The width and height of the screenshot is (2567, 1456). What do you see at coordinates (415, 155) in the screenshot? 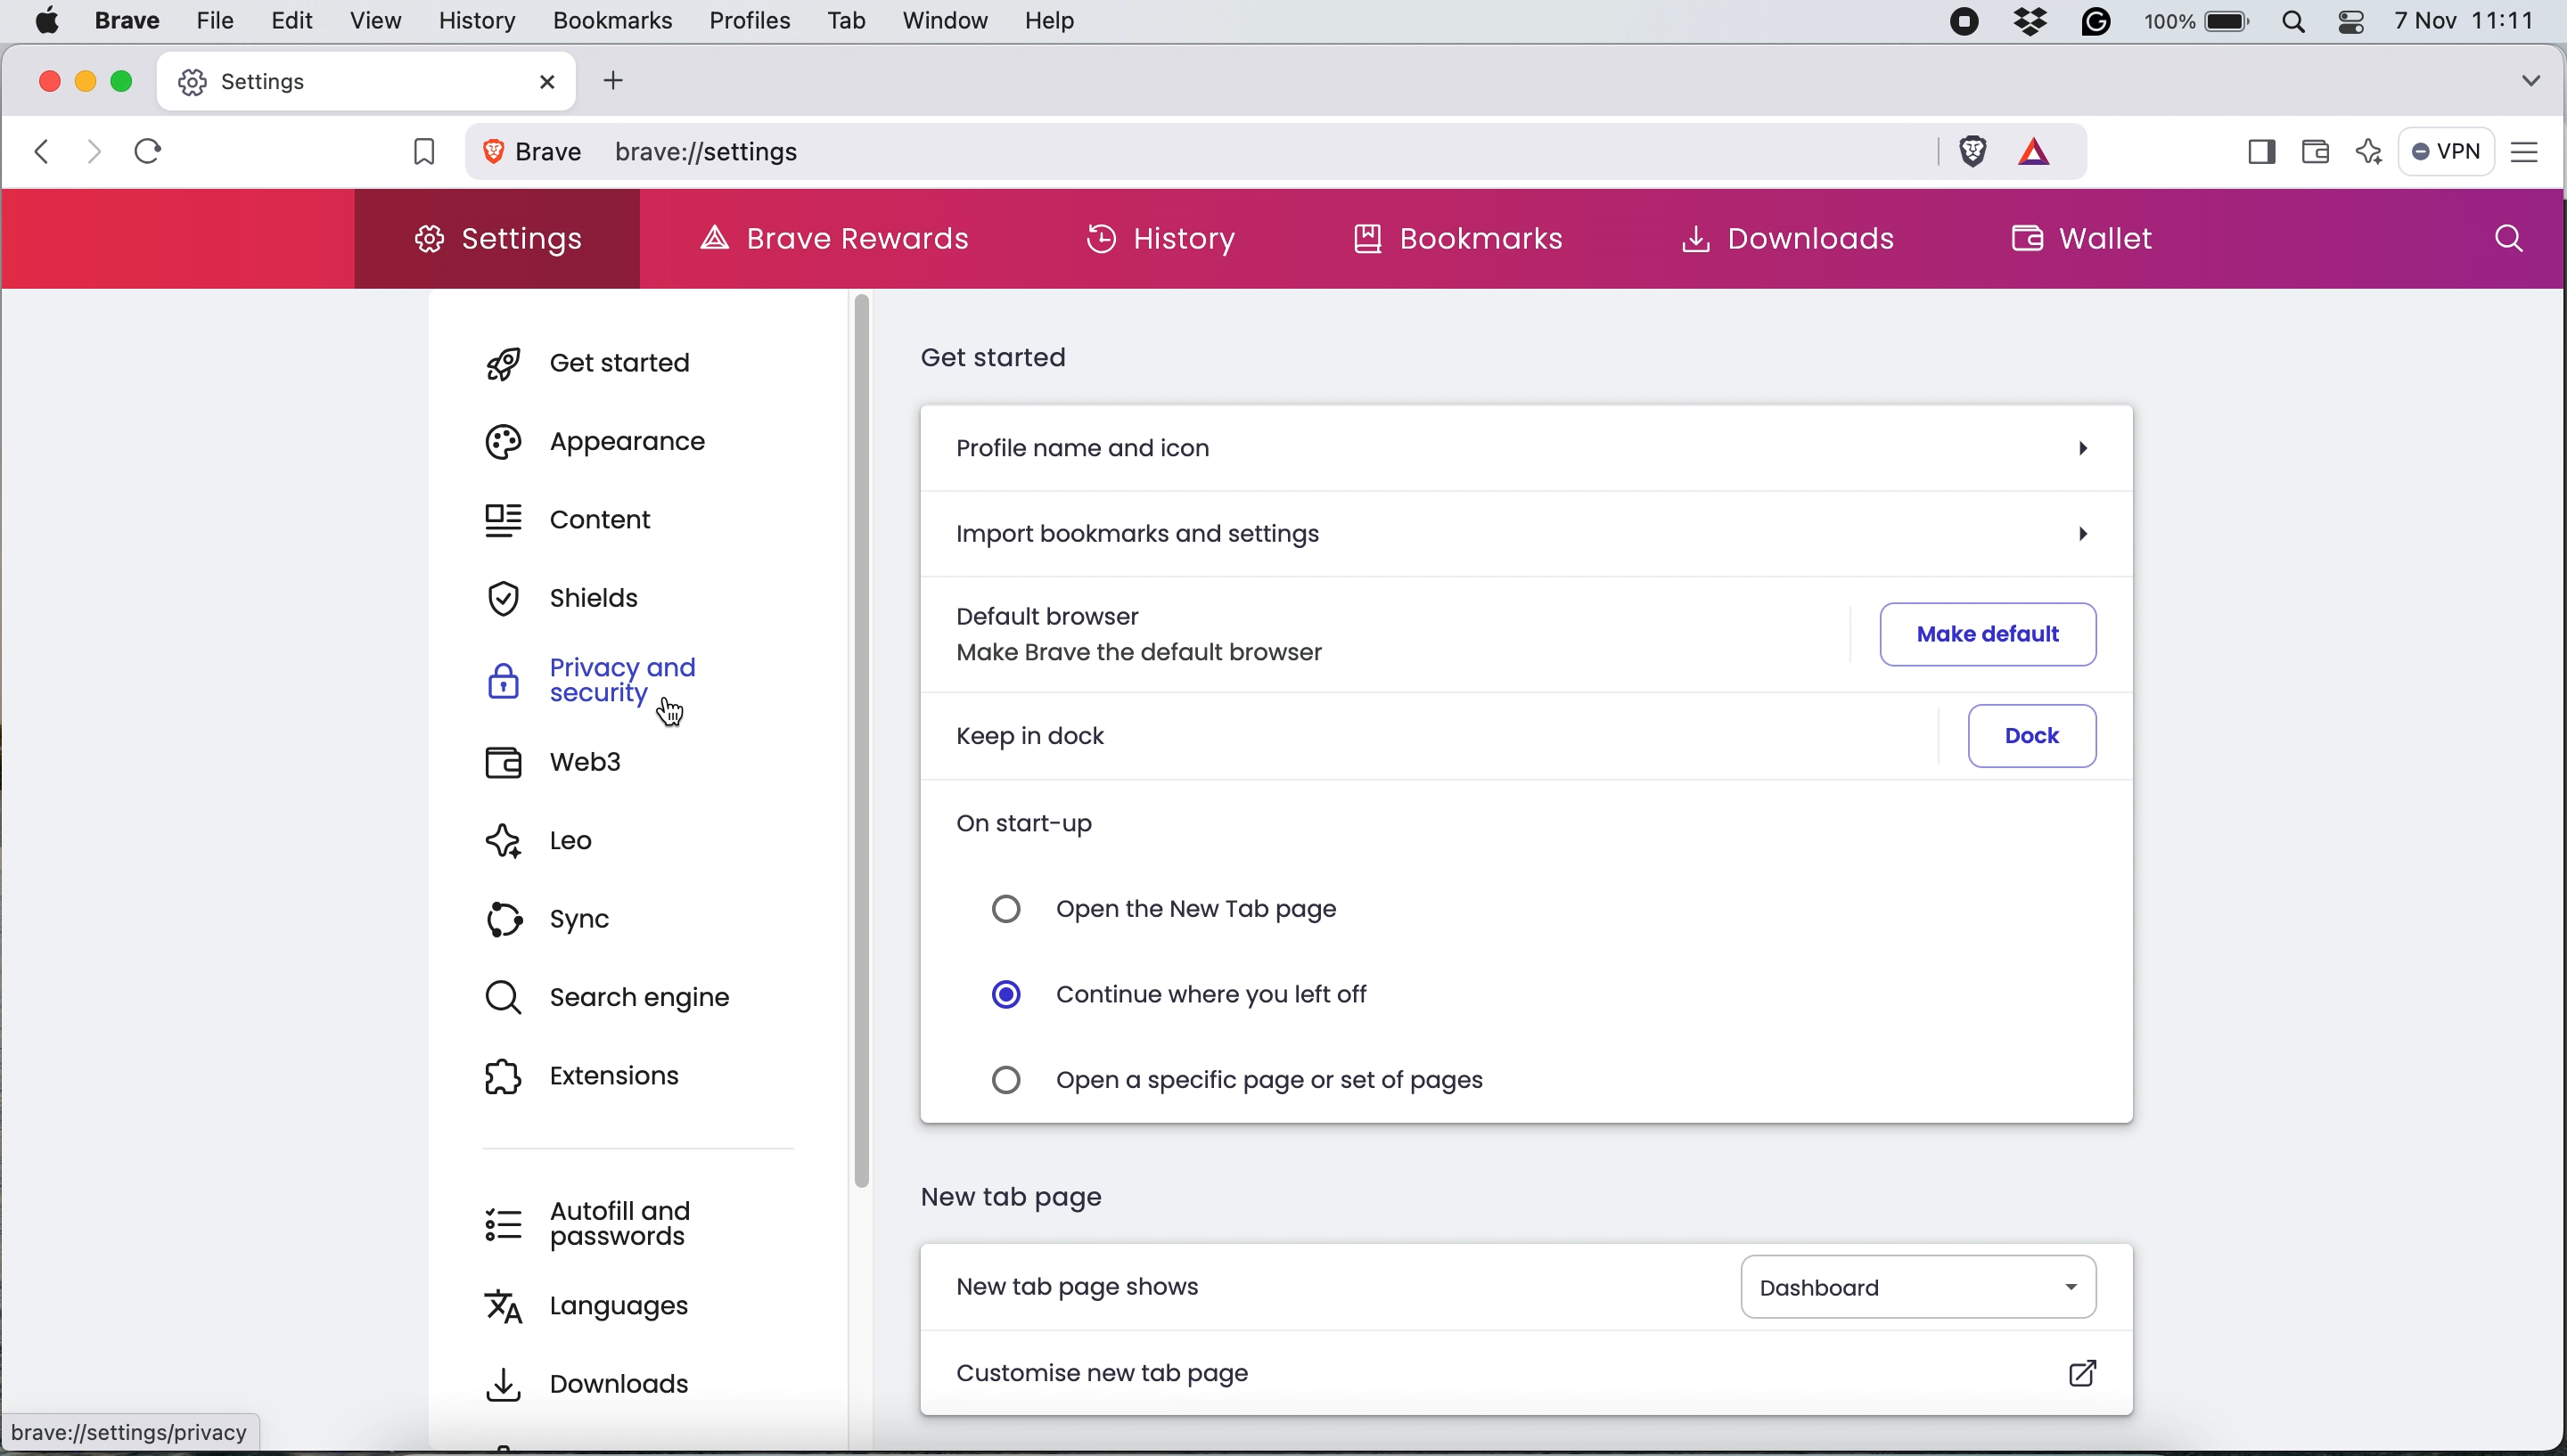
I see `bookmark` at bounding box center [415, 155].